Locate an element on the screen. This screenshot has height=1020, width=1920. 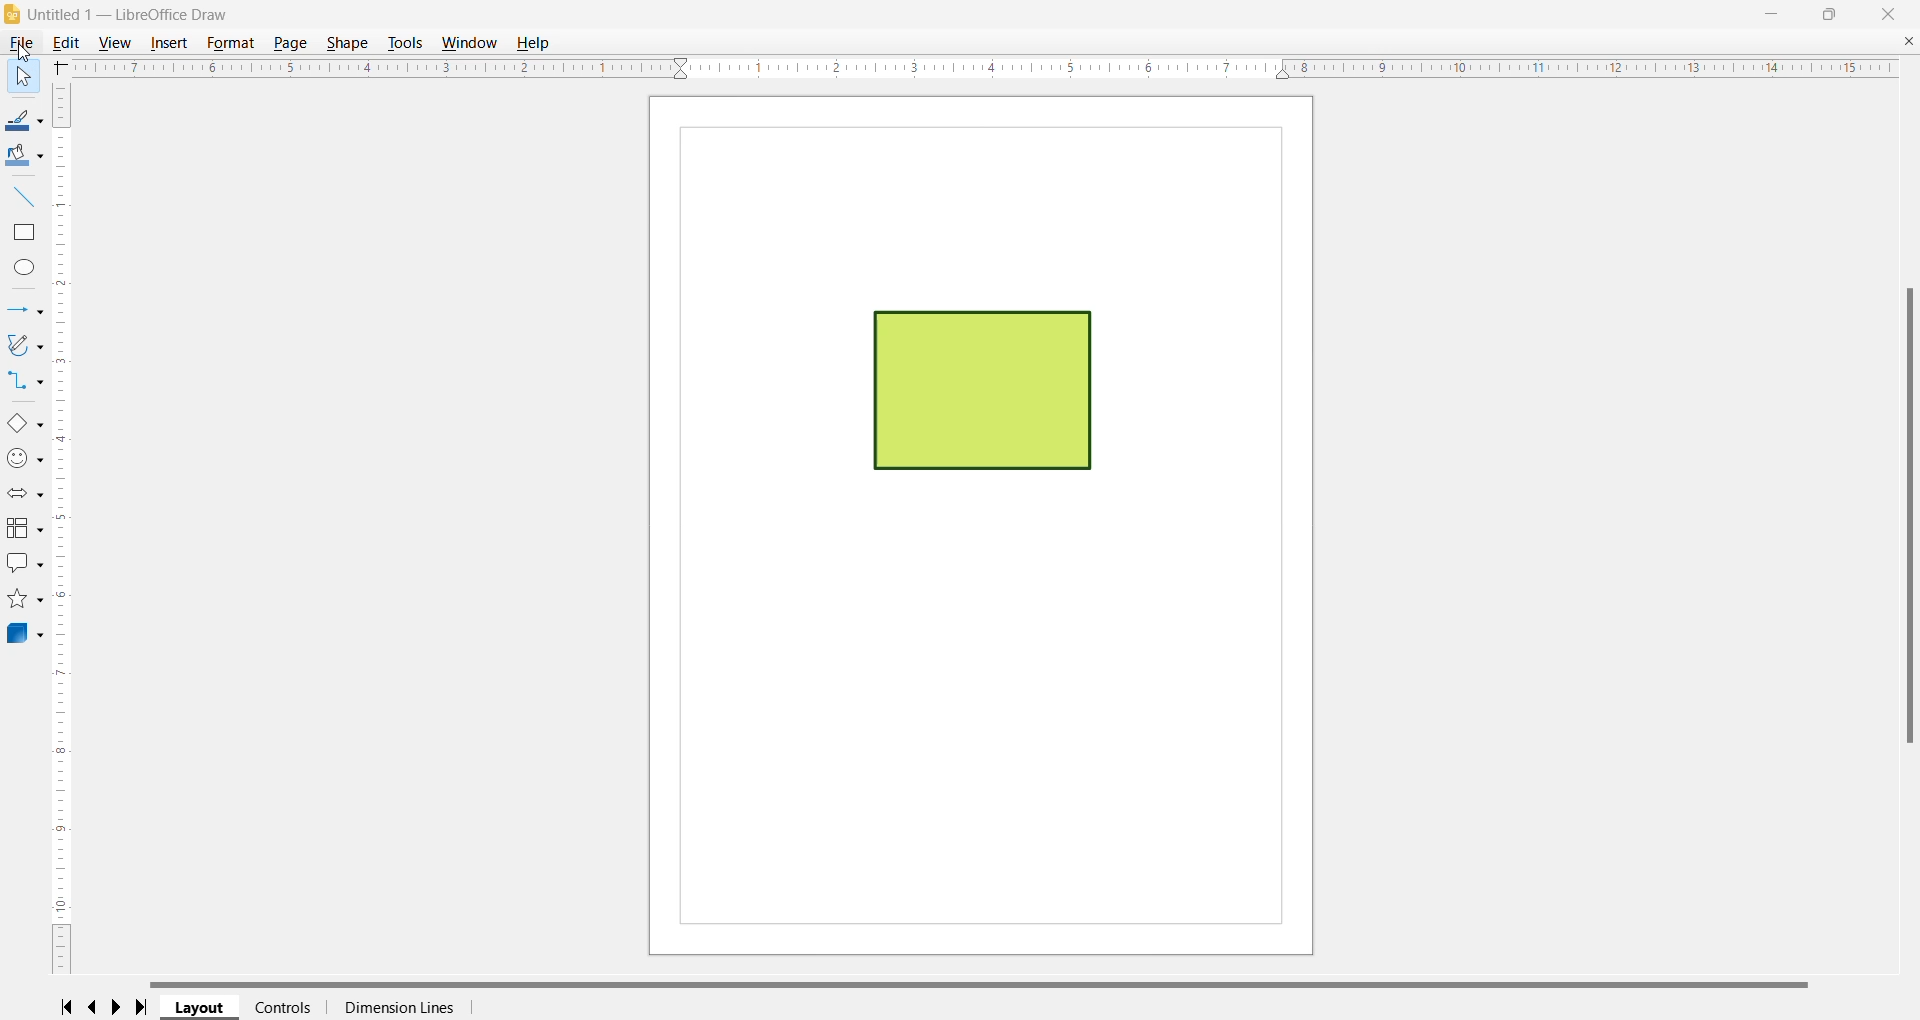
Line Color is located at coordinates (23, 122).